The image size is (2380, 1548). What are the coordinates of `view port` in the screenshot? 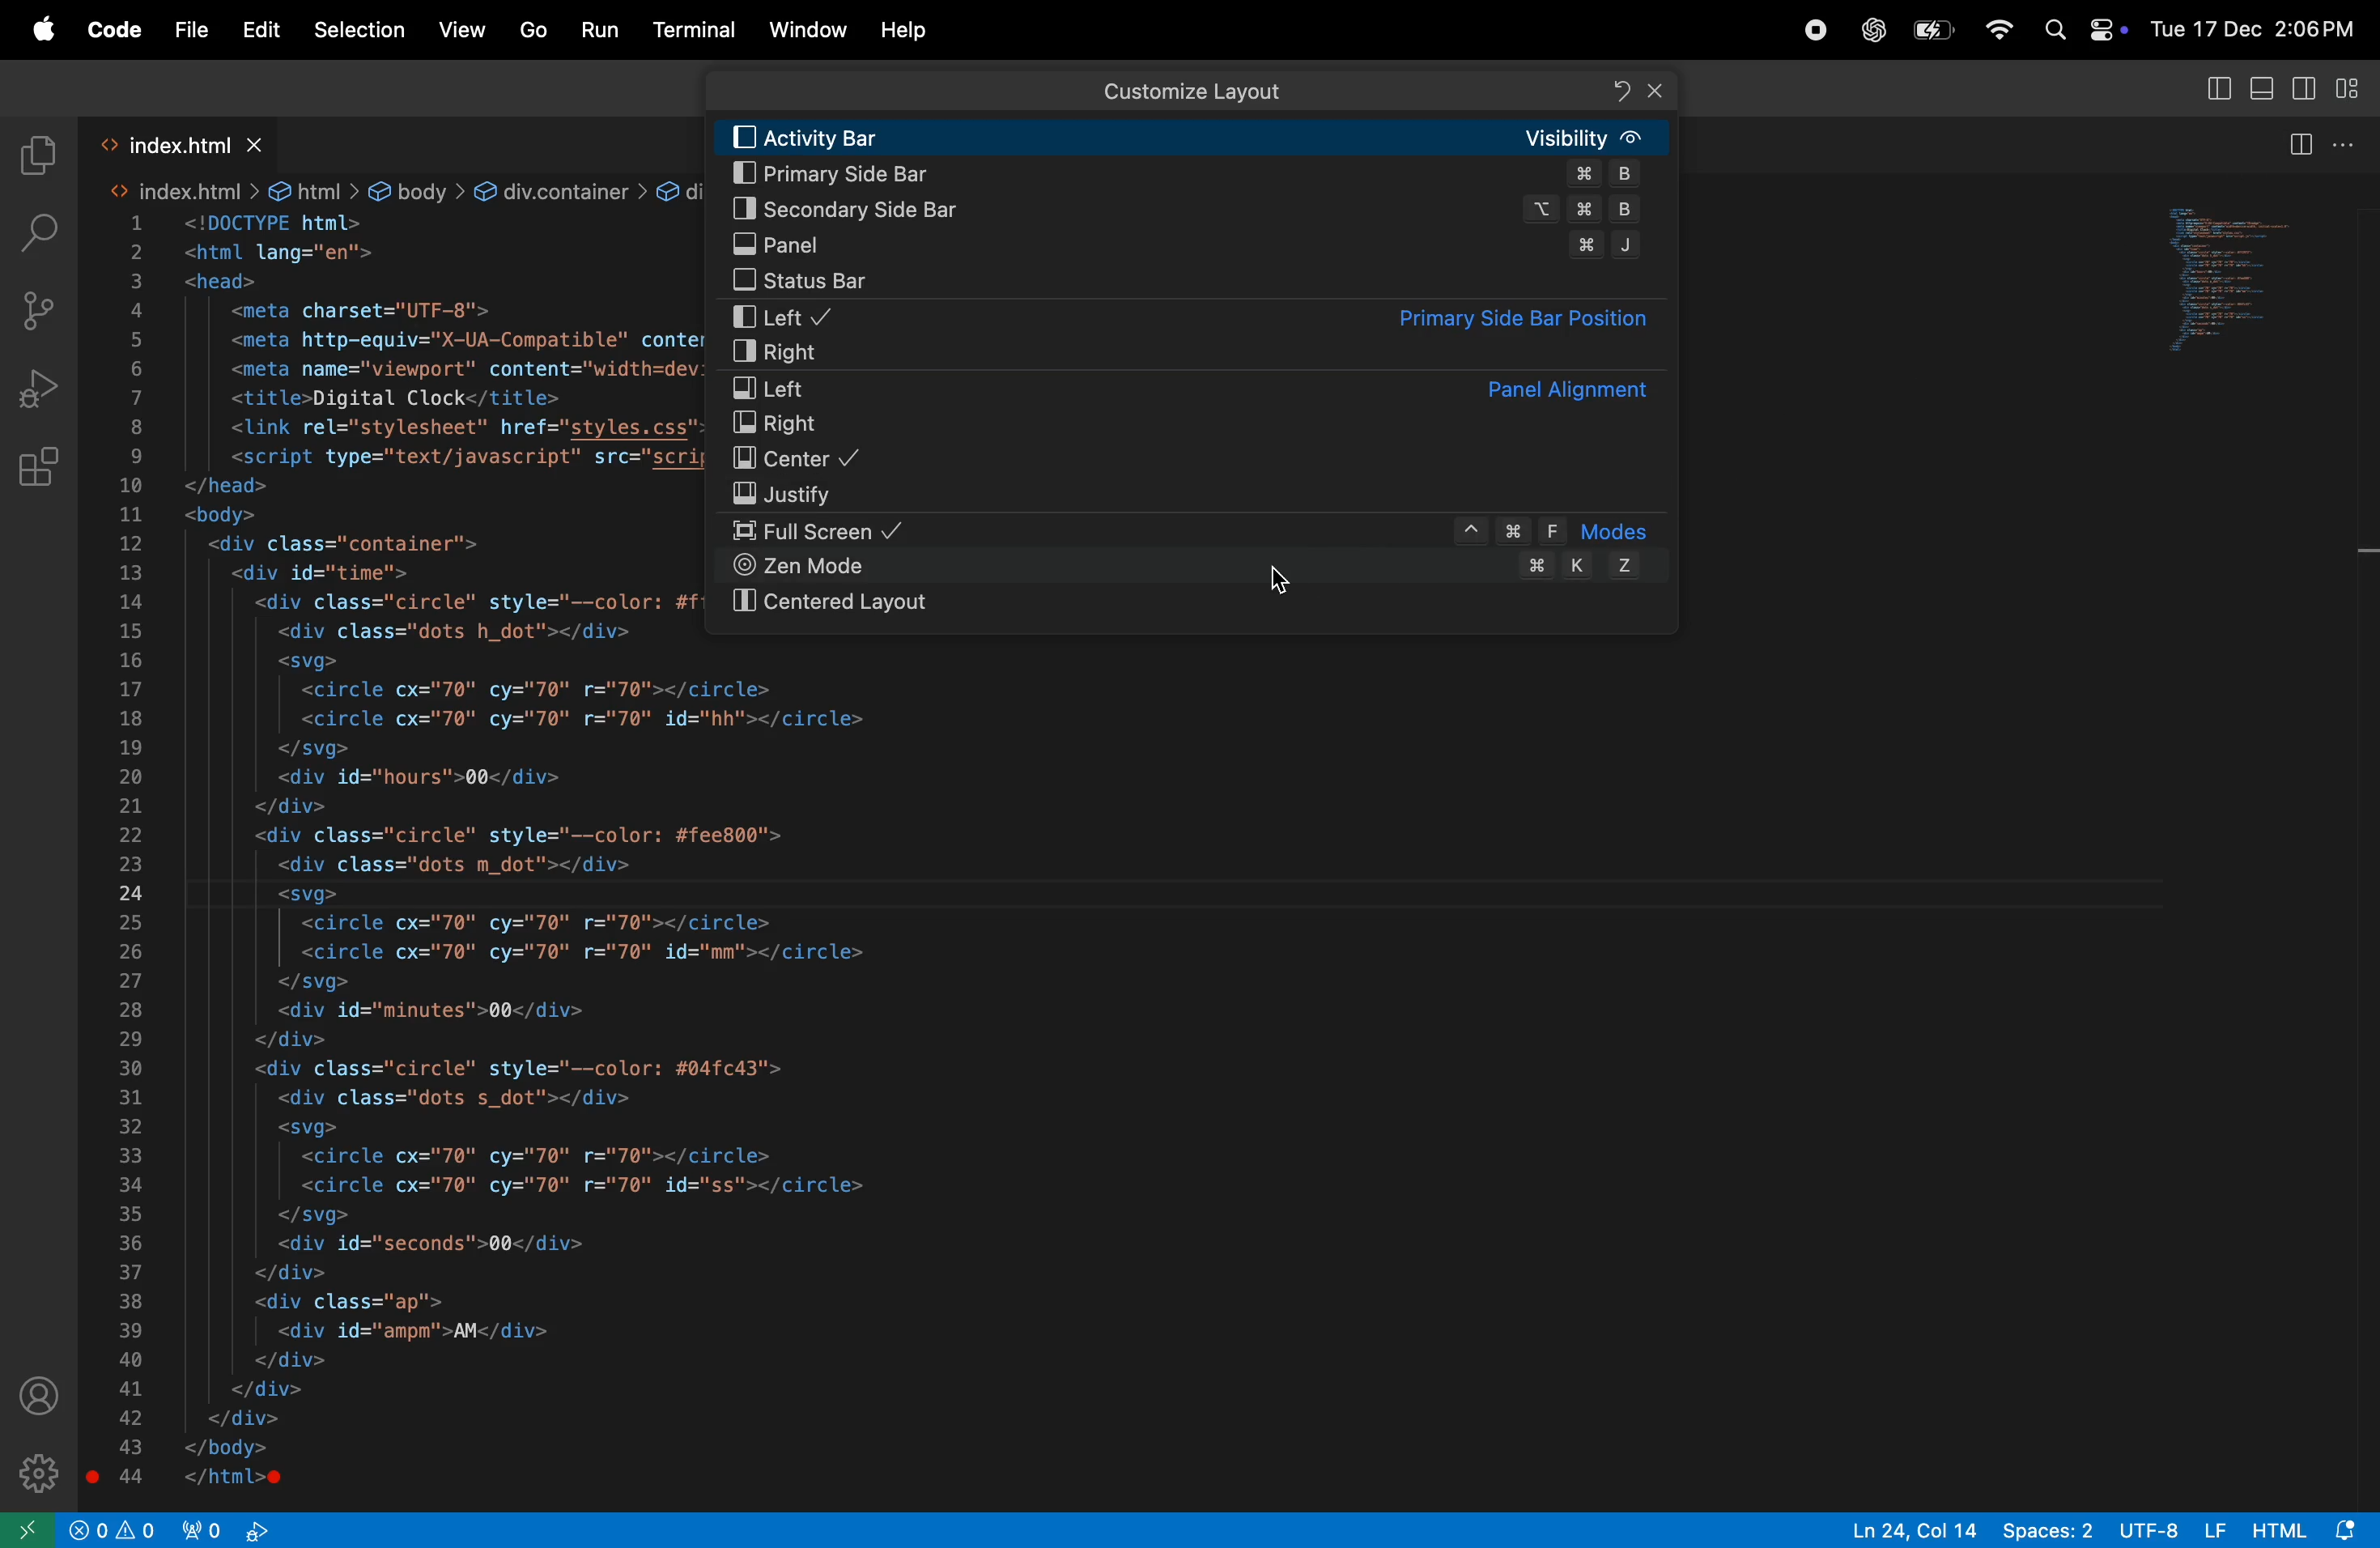 It's located at (225, 1530).